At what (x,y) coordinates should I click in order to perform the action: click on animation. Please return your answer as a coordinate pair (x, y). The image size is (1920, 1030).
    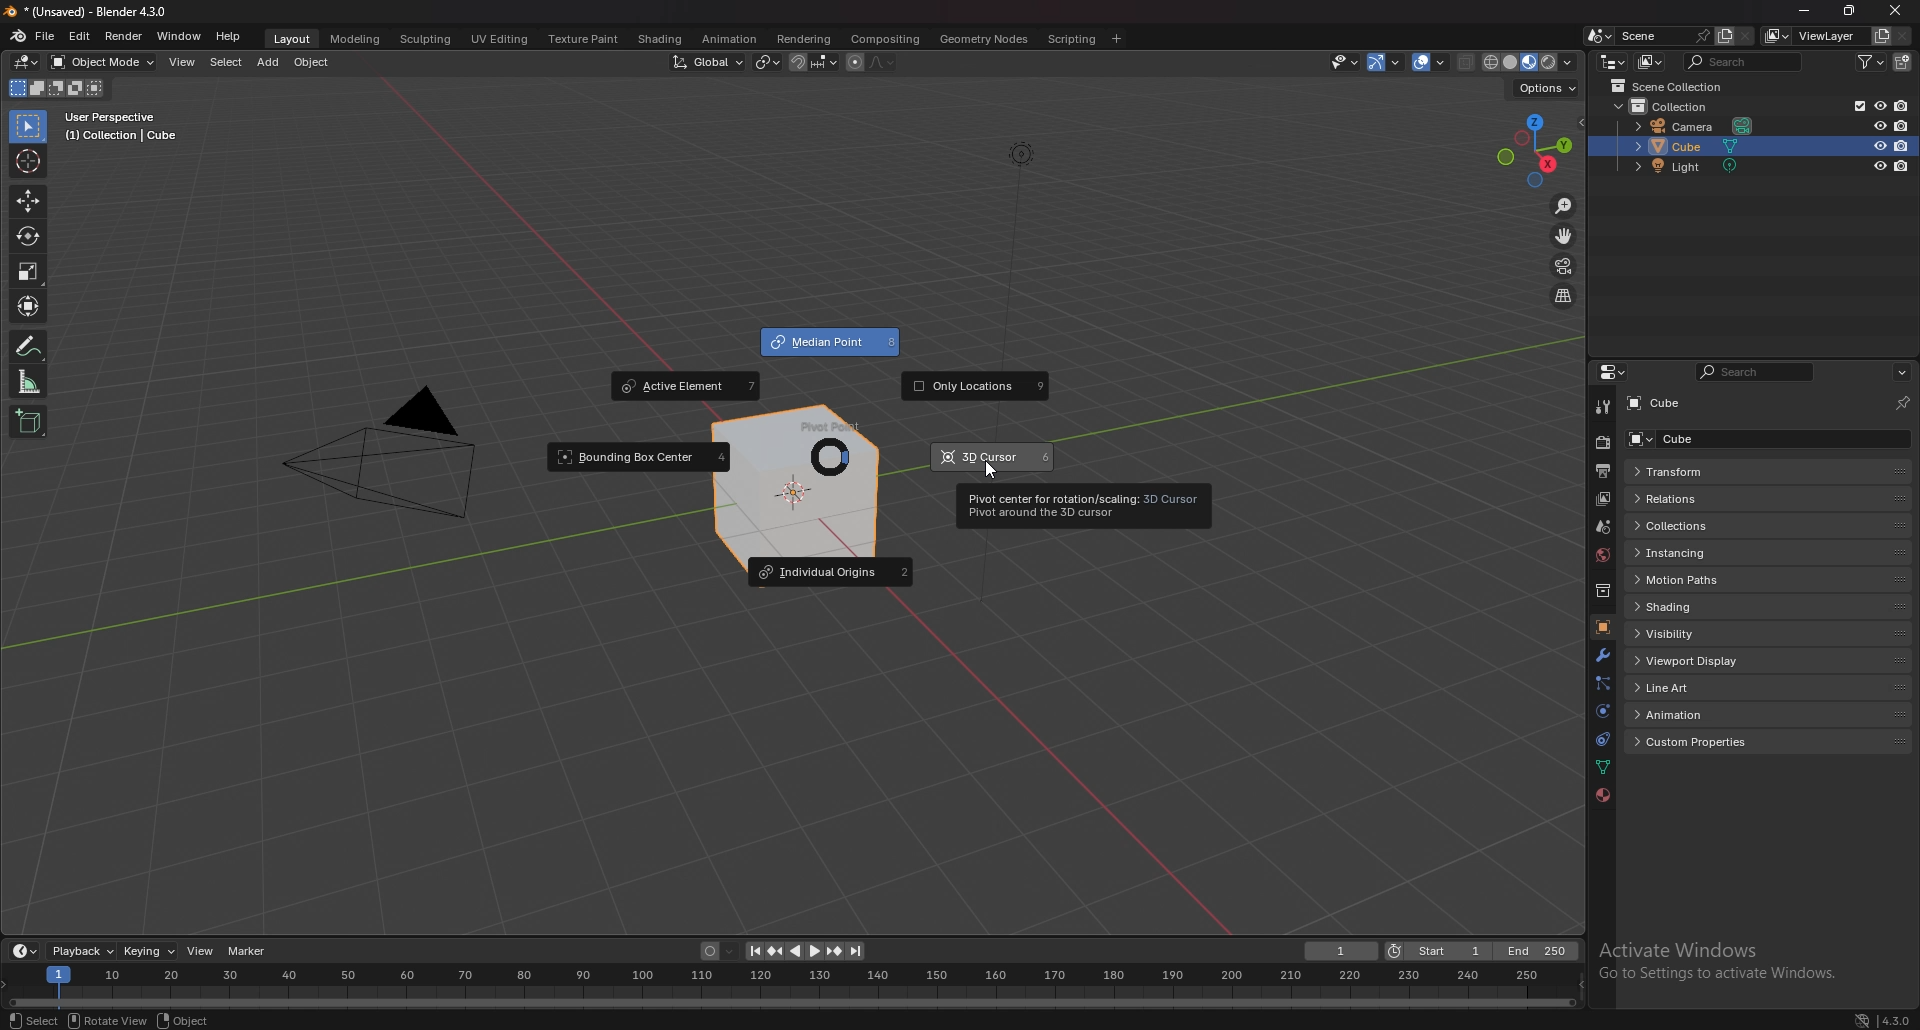
    Looking at the image, I should click on (1695, 714).